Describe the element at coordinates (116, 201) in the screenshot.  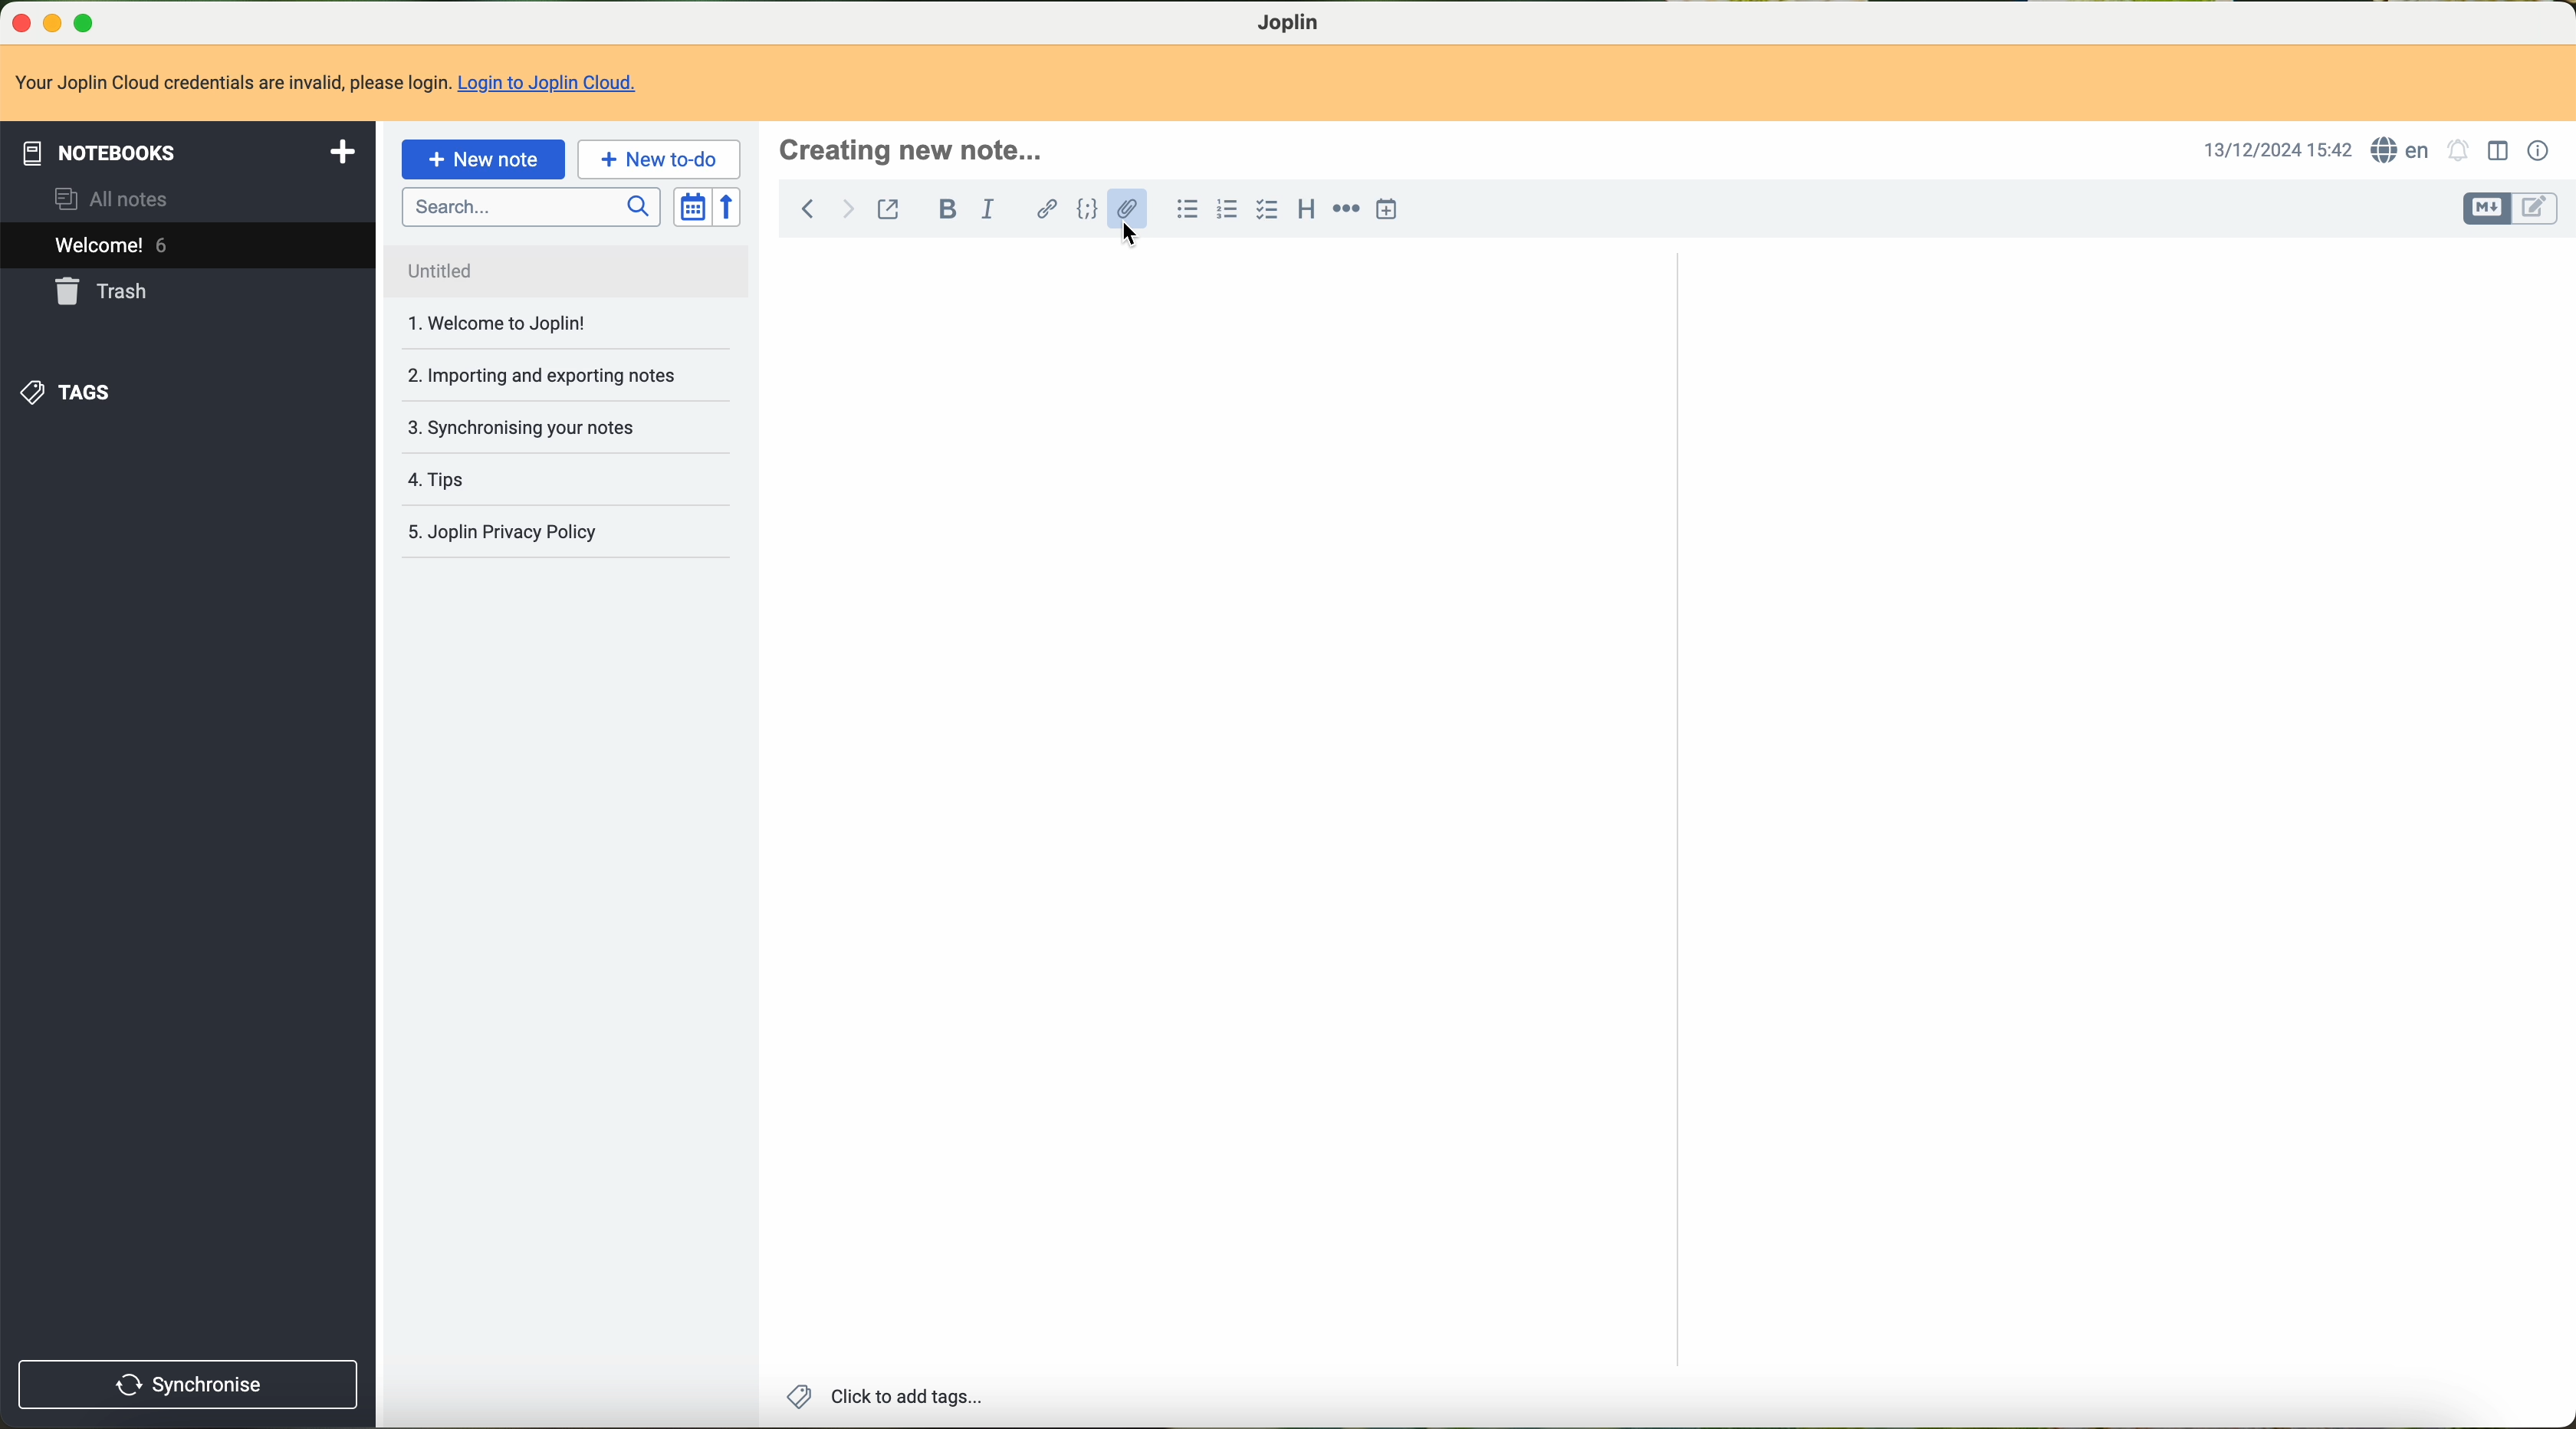
I see `all notes` at that location.